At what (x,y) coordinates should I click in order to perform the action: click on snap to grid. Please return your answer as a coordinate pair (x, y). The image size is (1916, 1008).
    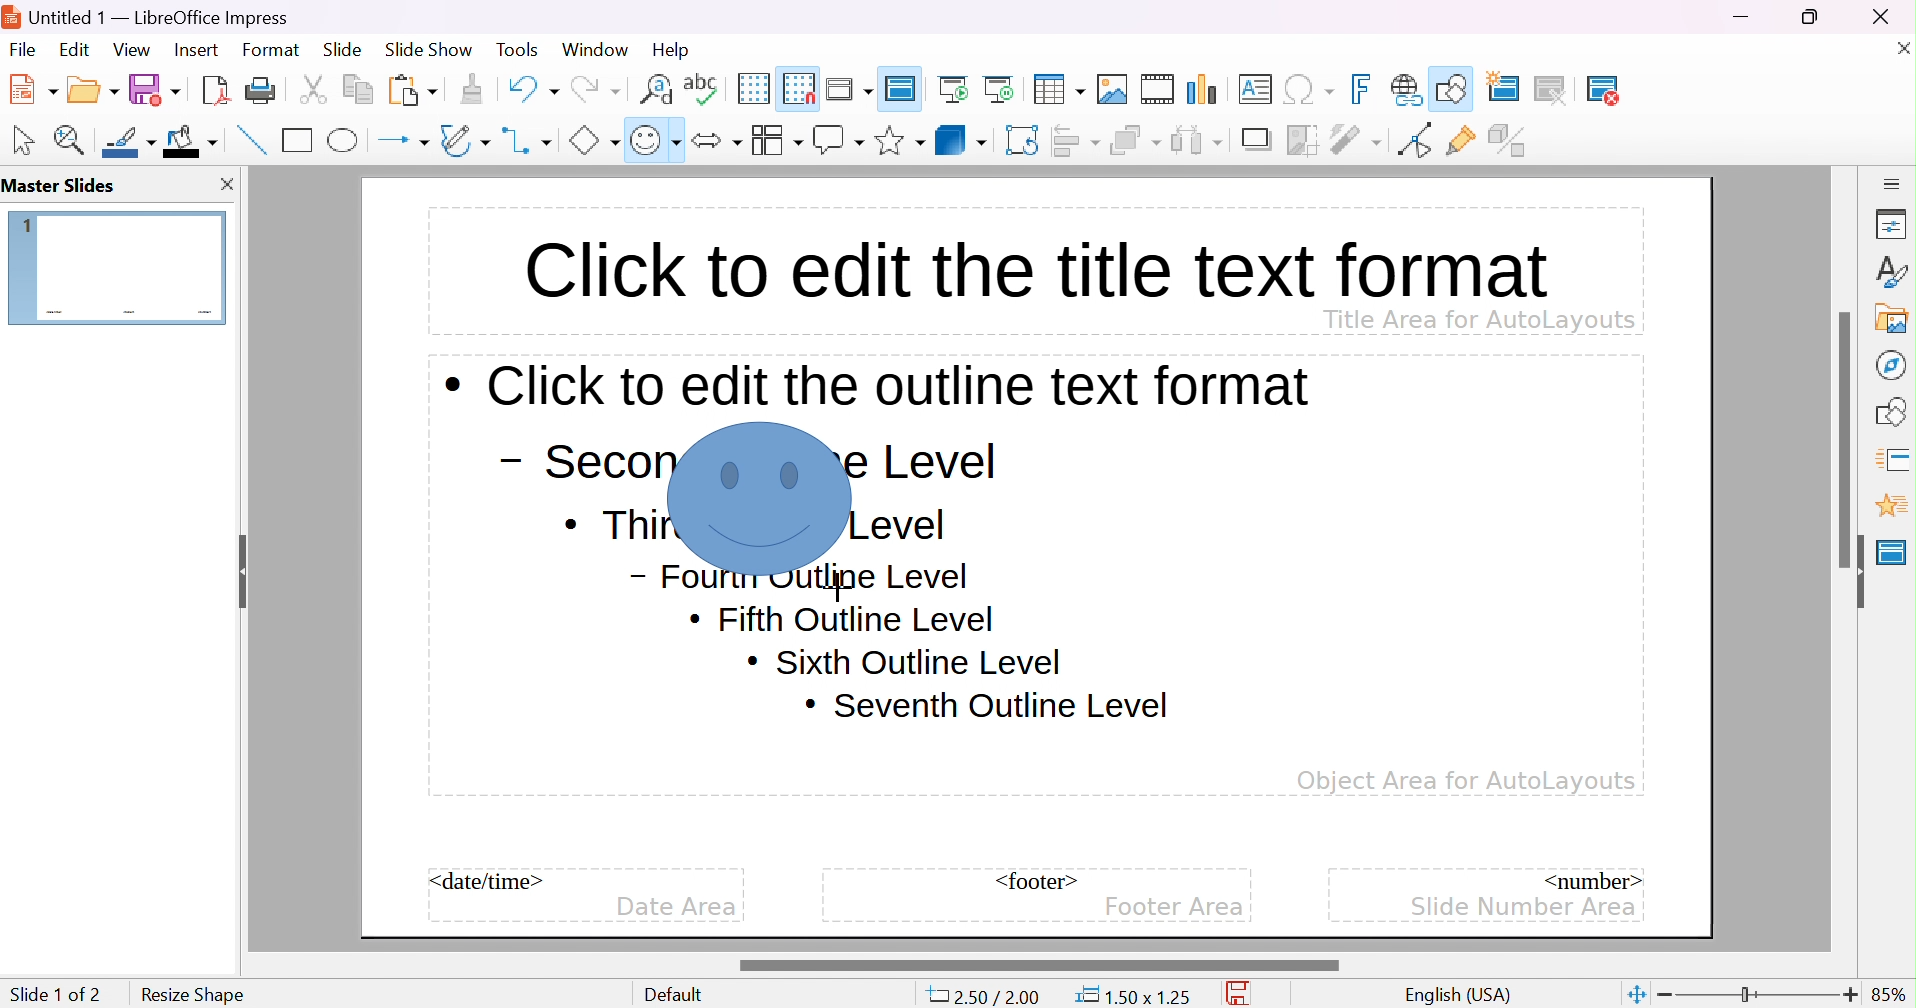
    Looking at the image, I should click on (799, 86).